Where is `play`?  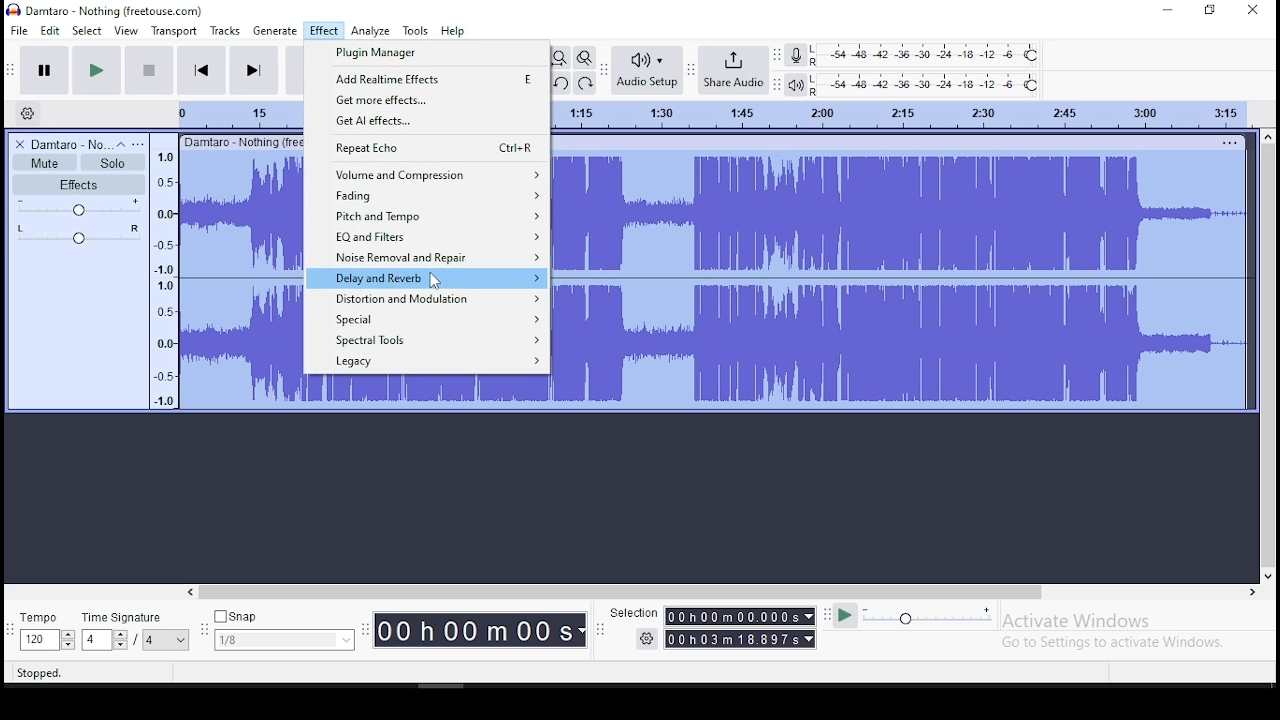
play is located at coordinates (97, 69).